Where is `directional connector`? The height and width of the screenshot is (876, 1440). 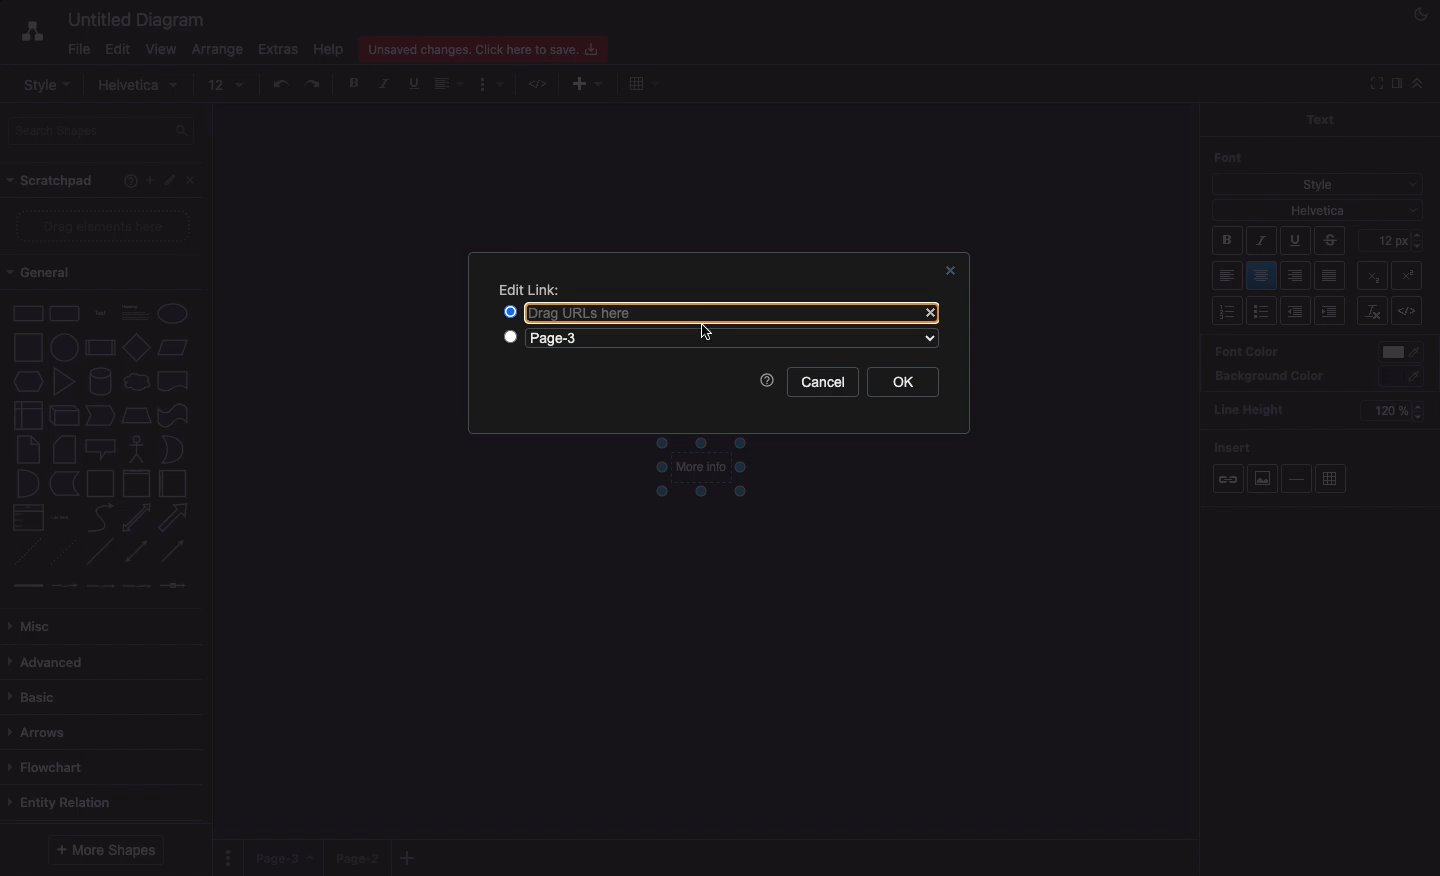 directional connector is located at coordinates (173, 552).